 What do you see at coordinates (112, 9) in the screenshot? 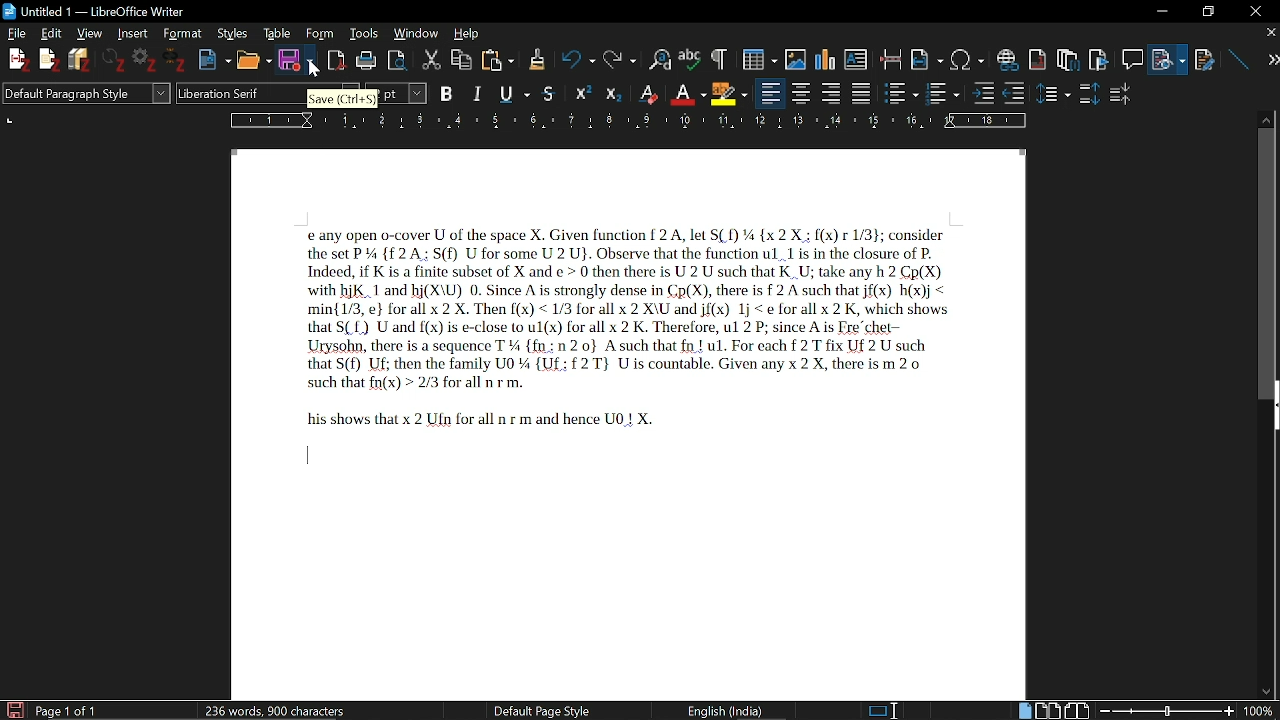
I see `Untitled - LibreOffice Writer` at bounding box center [112, 9].